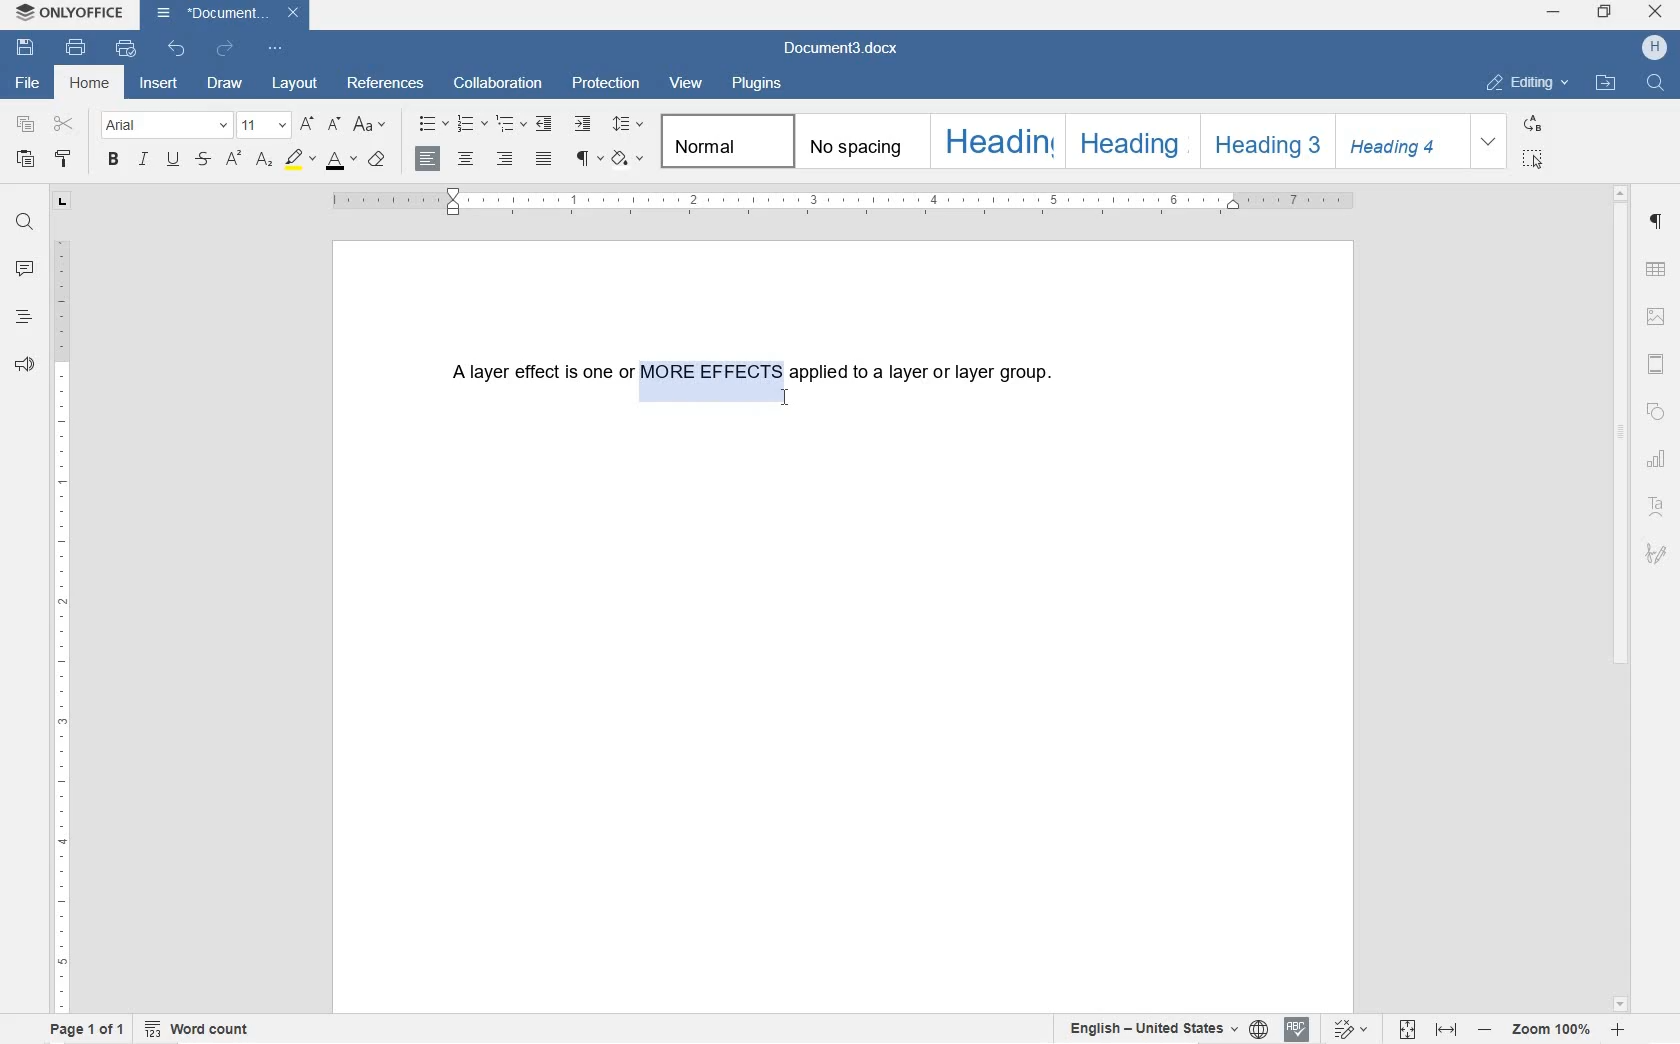  Describe the element at coordinates (23, 366) in the screenshot. I see `FEEDBACK & SUPPORT` at that location.